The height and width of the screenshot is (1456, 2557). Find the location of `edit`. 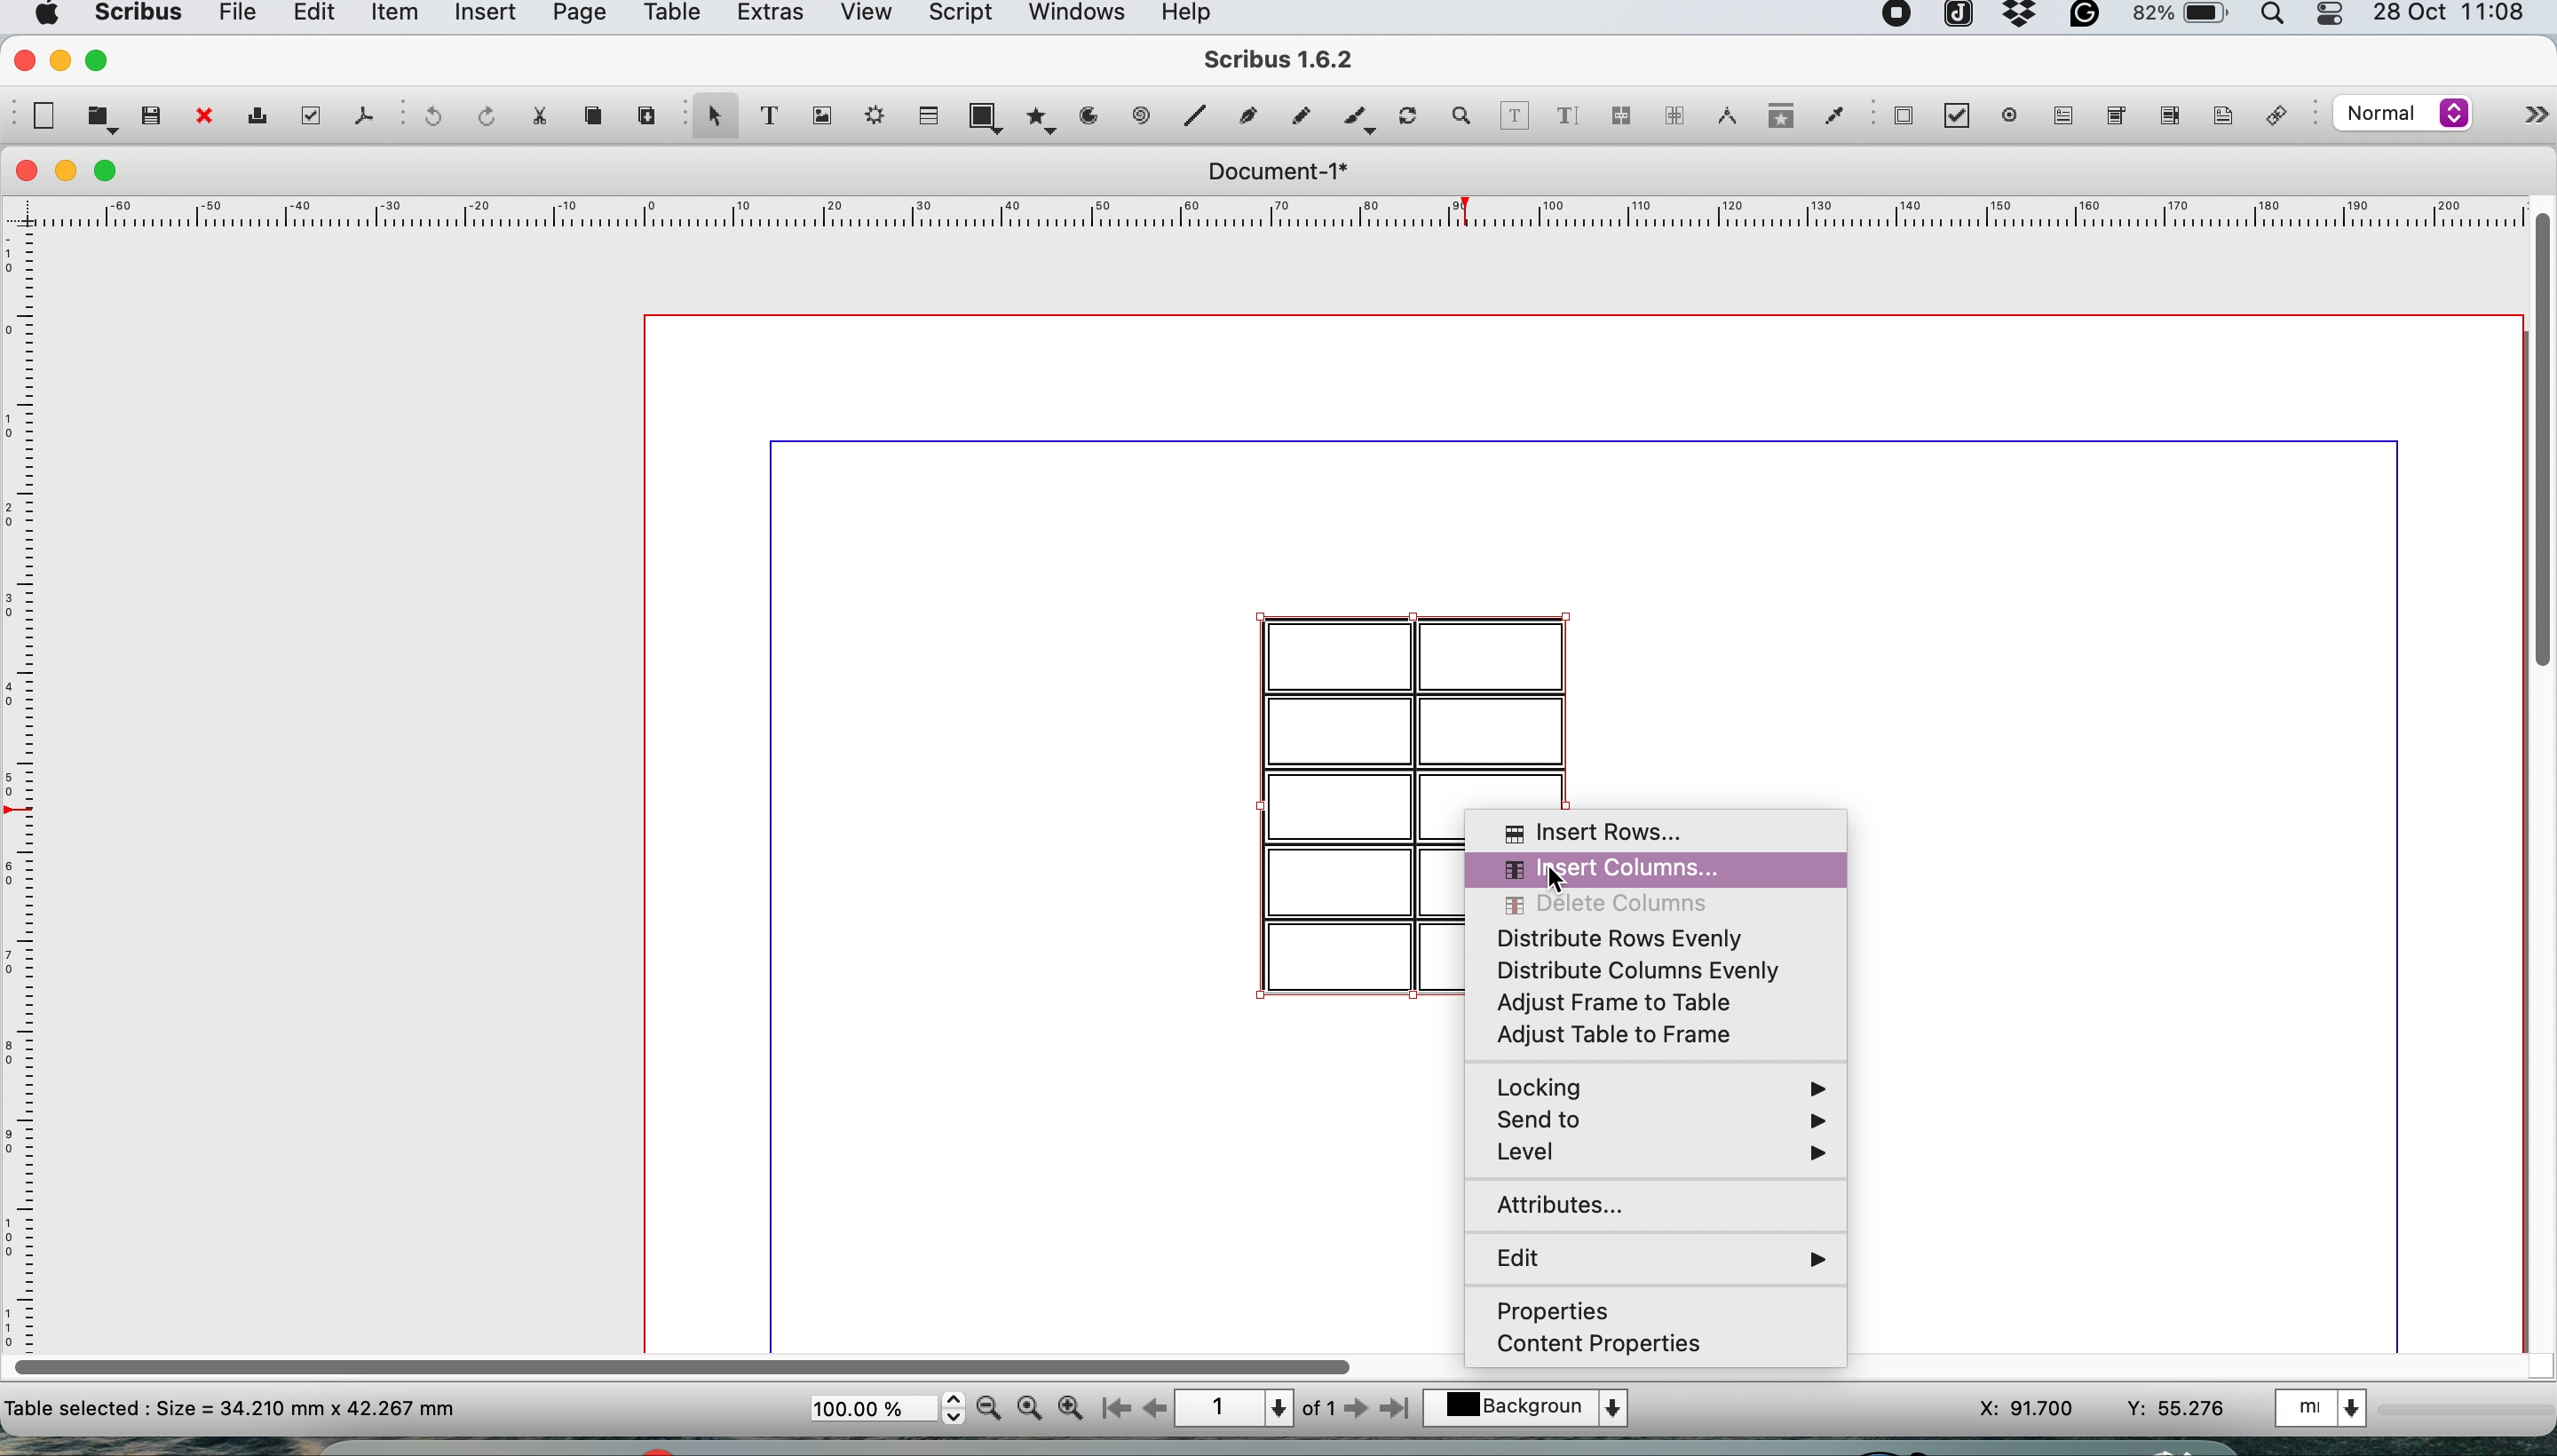

edit is located at coordinates (1658, 1258).